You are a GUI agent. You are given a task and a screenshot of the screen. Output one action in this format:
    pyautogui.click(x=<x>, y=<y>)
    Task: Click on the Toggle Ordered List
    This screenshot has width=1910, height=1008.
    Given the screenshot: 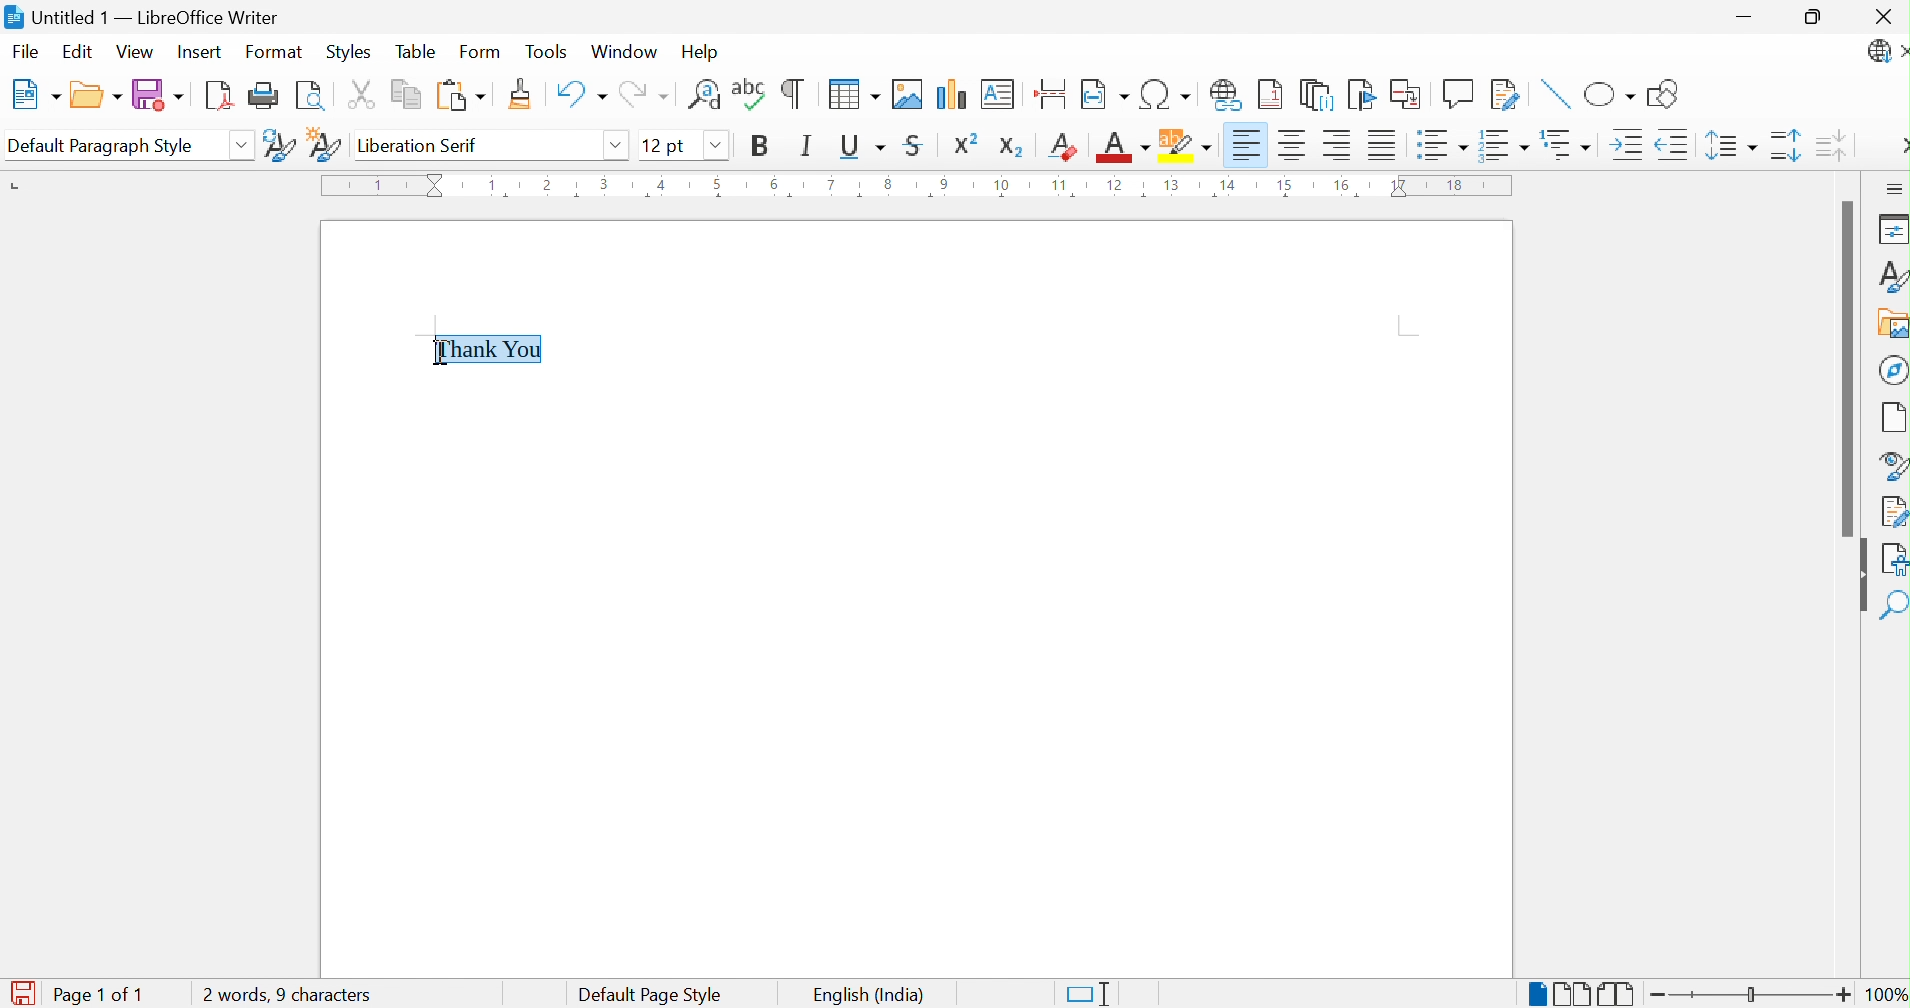 What is the action you would take?
    pyautogui.click(x=1502, y=144)
    